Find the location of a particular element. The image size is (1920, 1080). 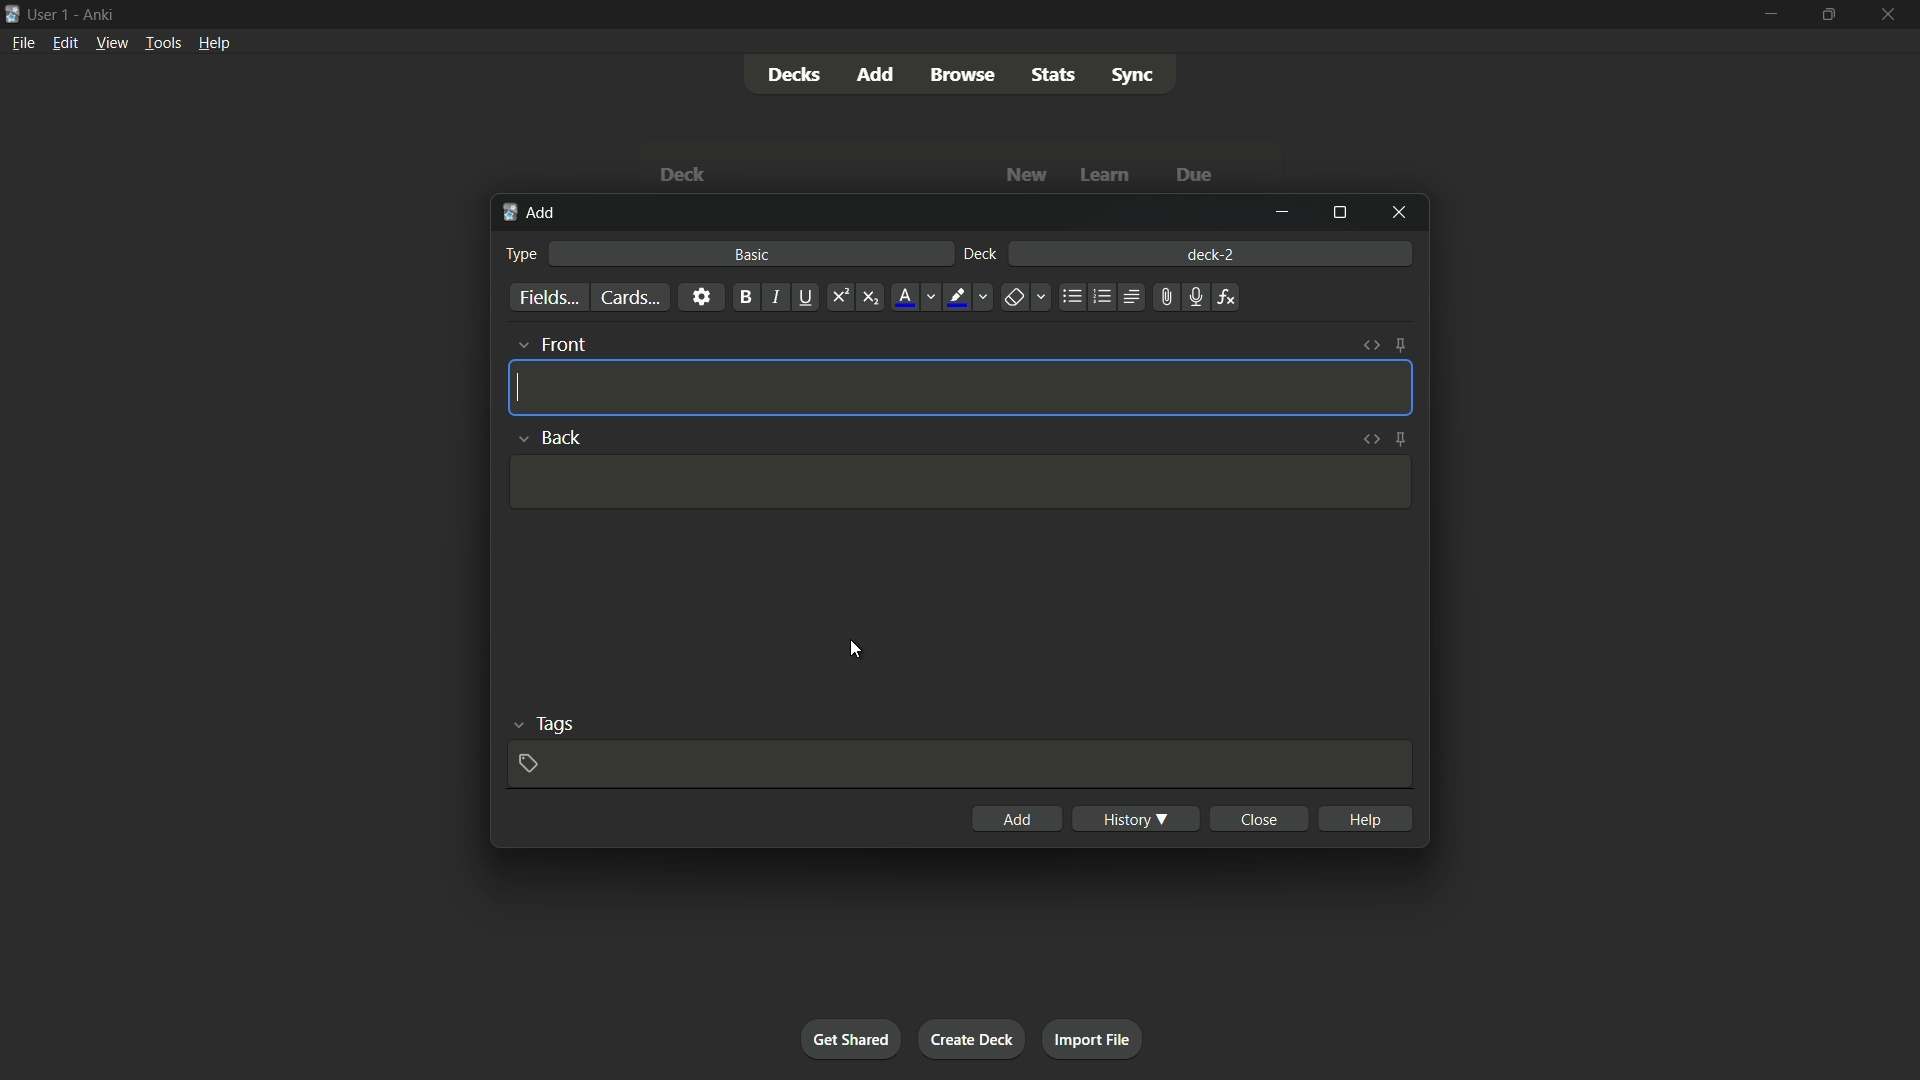

unordered list is located at coordinates (1071, 299).